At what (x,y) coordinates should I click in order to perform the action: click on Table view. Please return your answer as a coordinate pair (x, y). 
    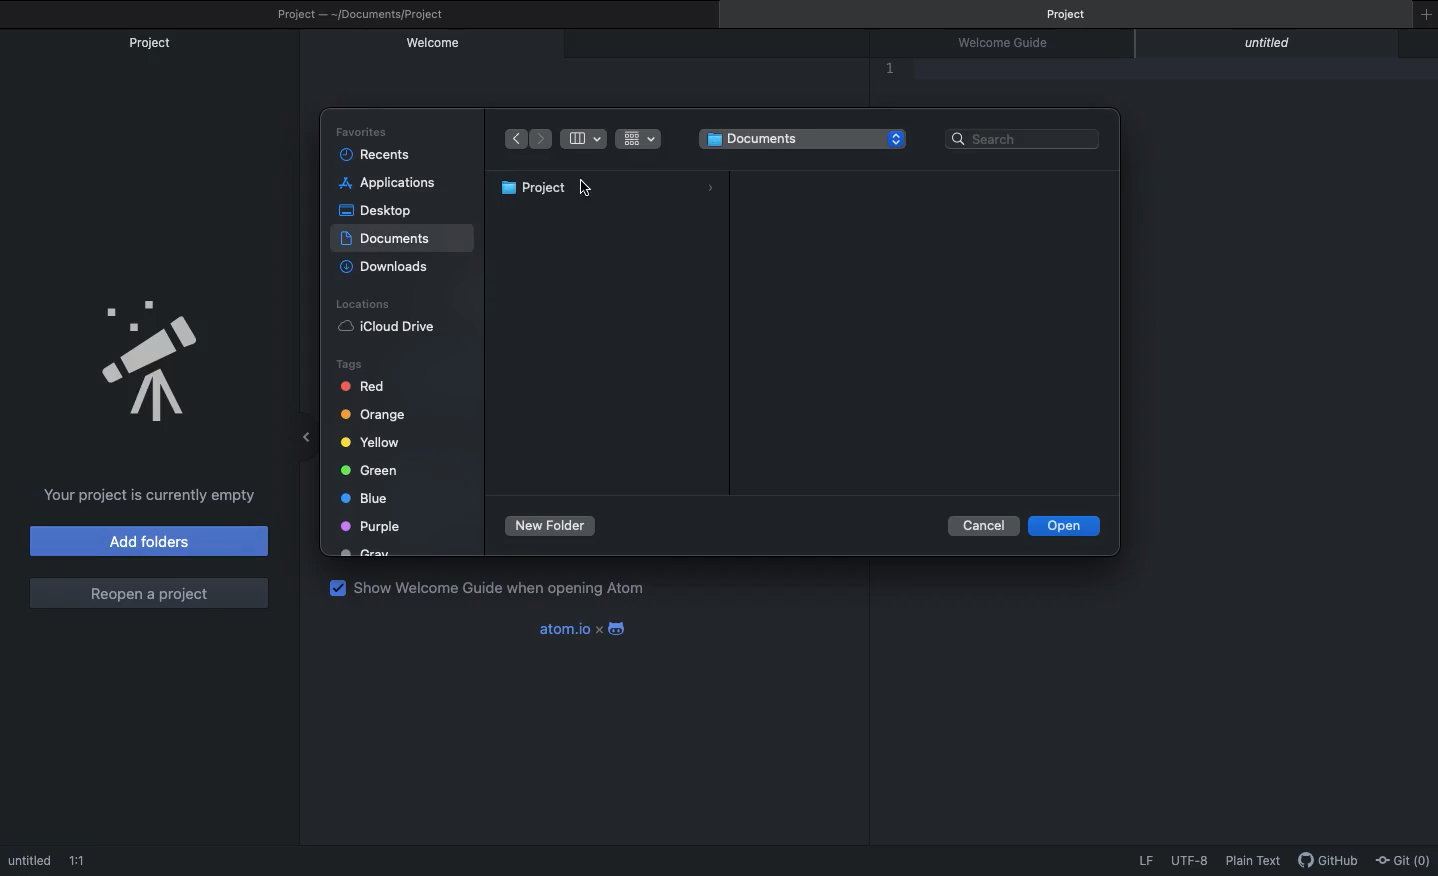
    Looking at the image, I should click on (583, 138).